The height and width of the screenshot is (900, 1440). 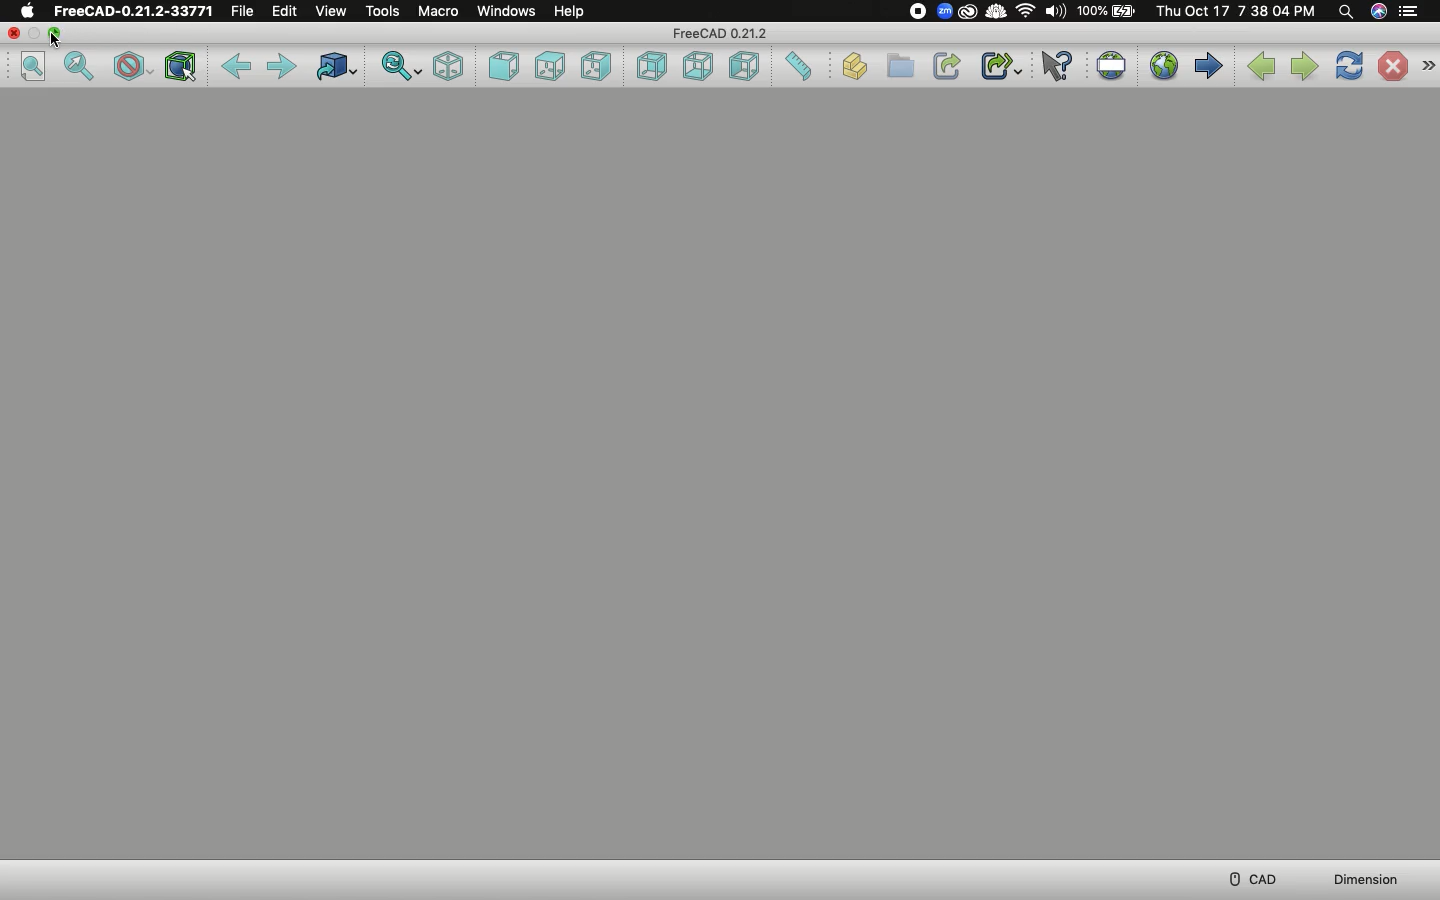 What do you see at coordinates (568, 12) in the screenshot?
I see `Help` at bounding box center [568, 12].